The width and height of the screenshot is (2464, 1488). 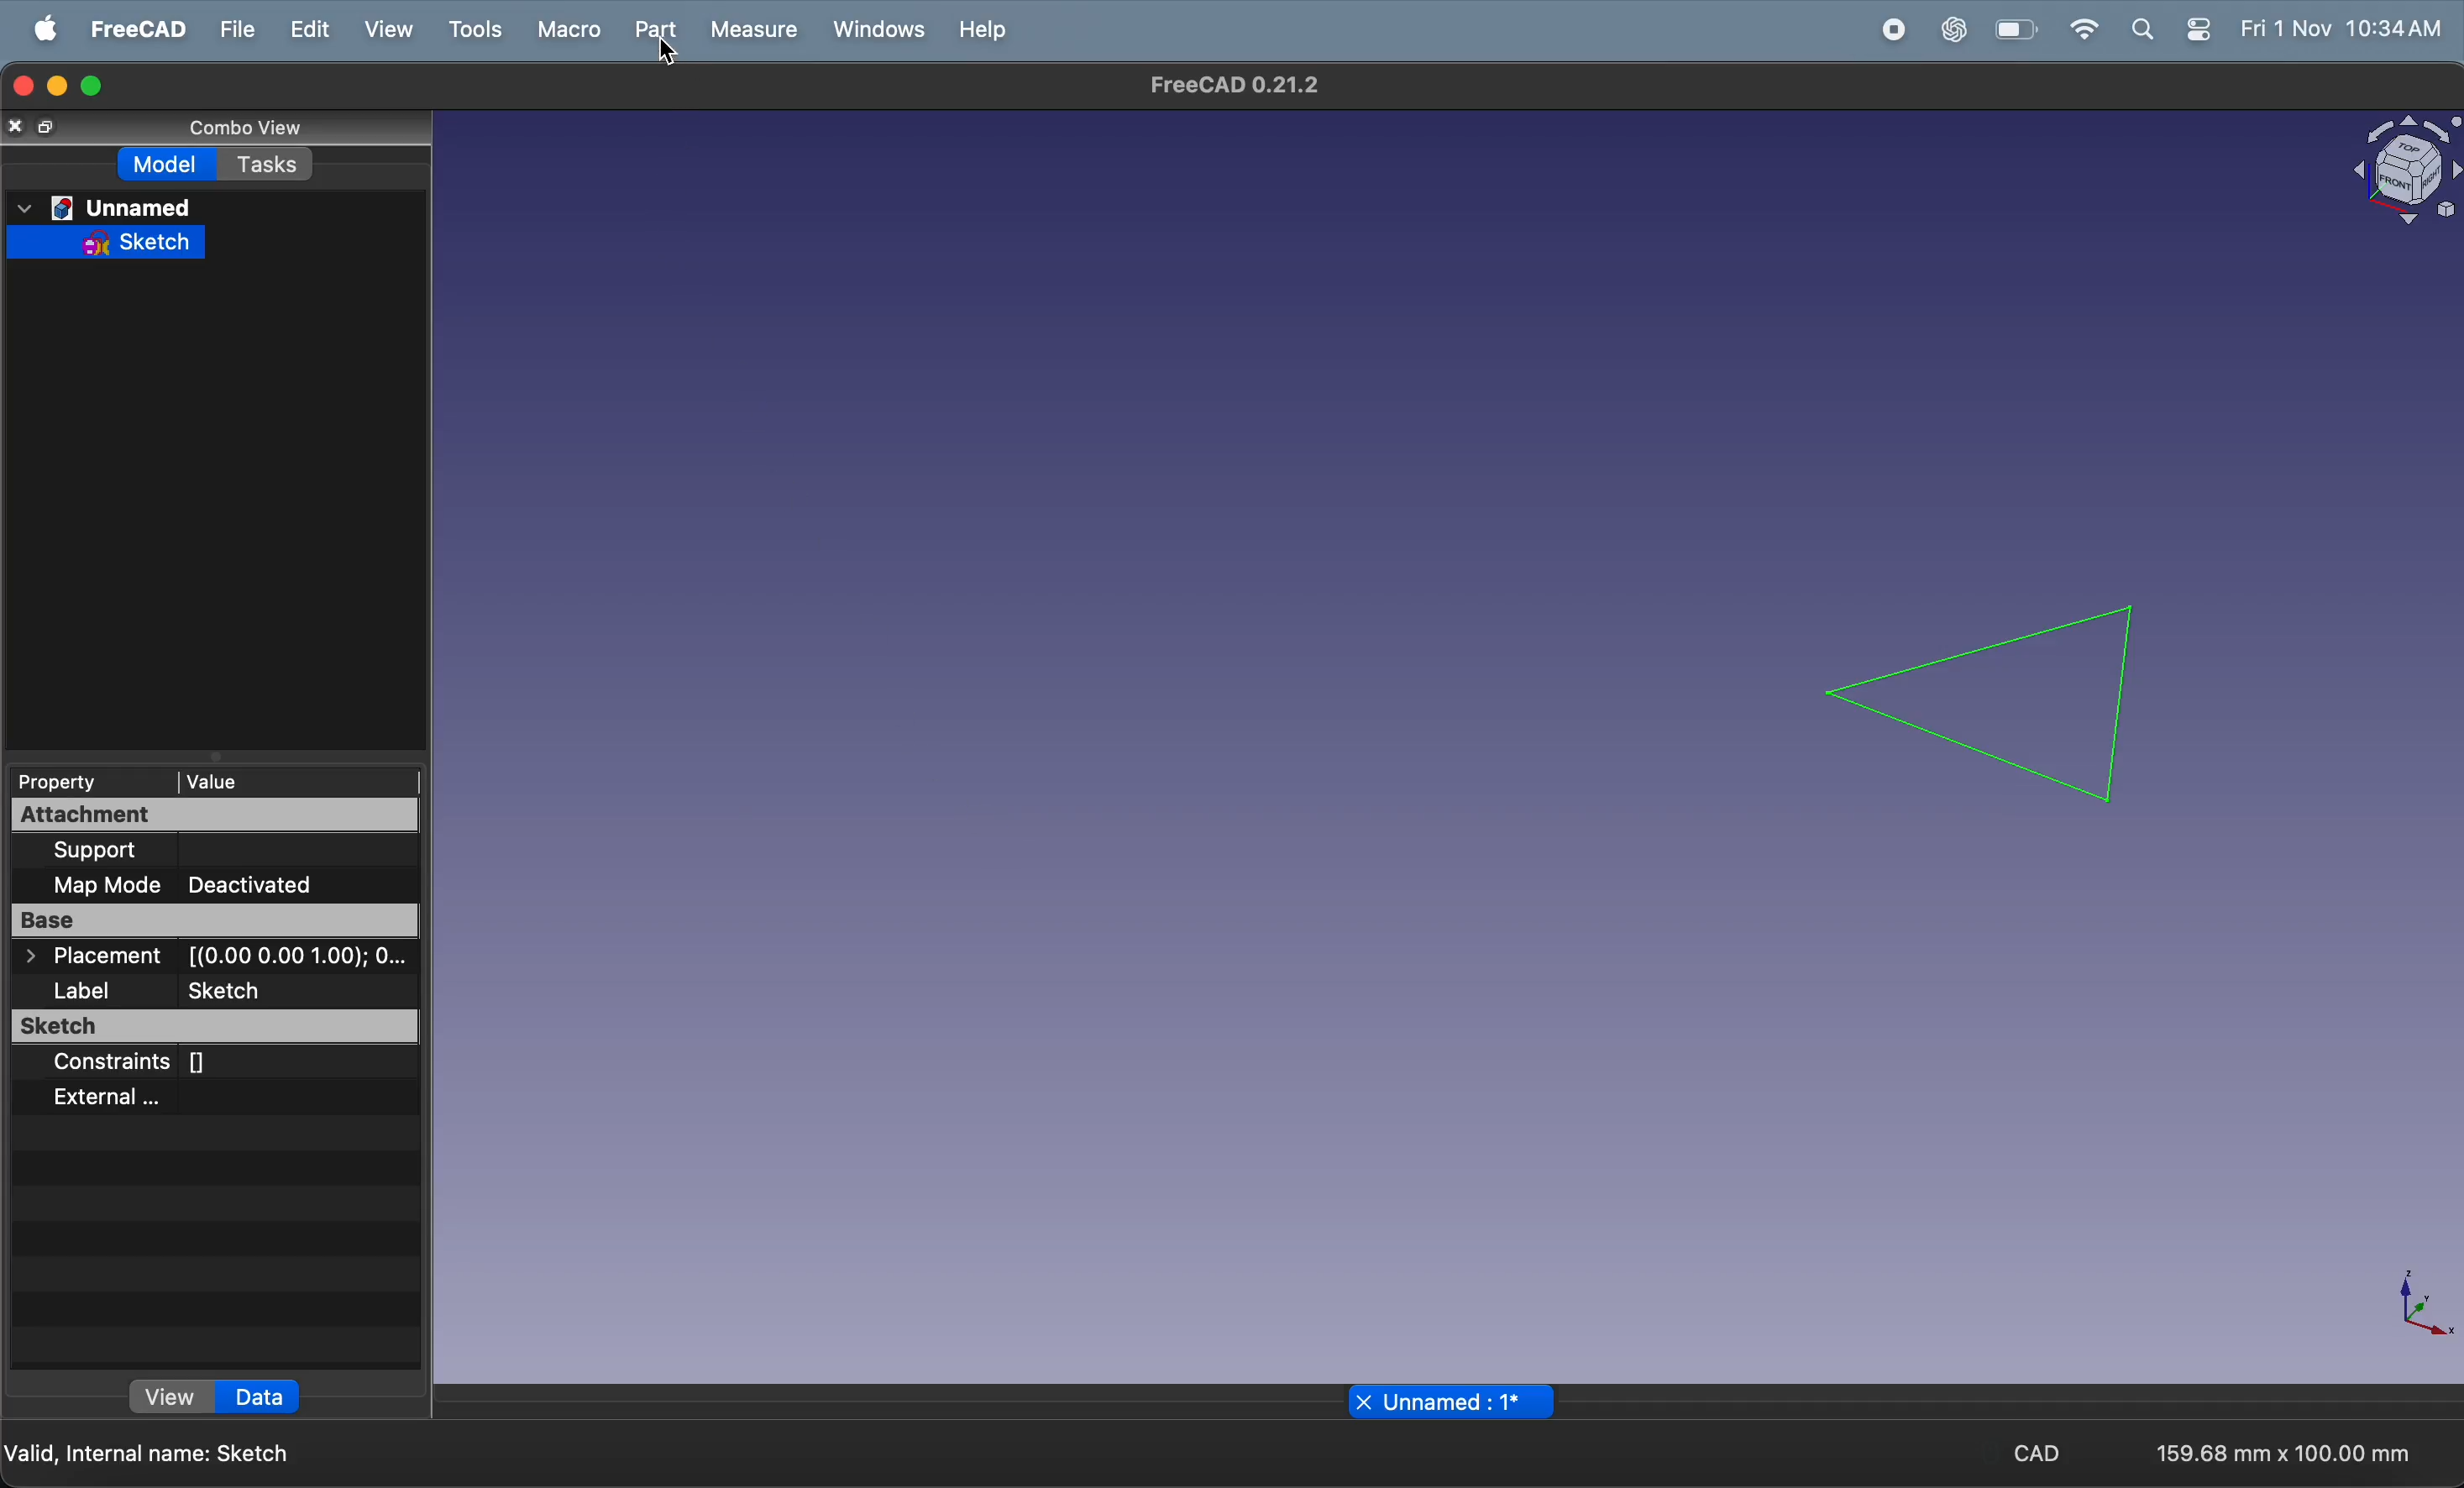 I want to click on cursor, so click(x=672, y=54).